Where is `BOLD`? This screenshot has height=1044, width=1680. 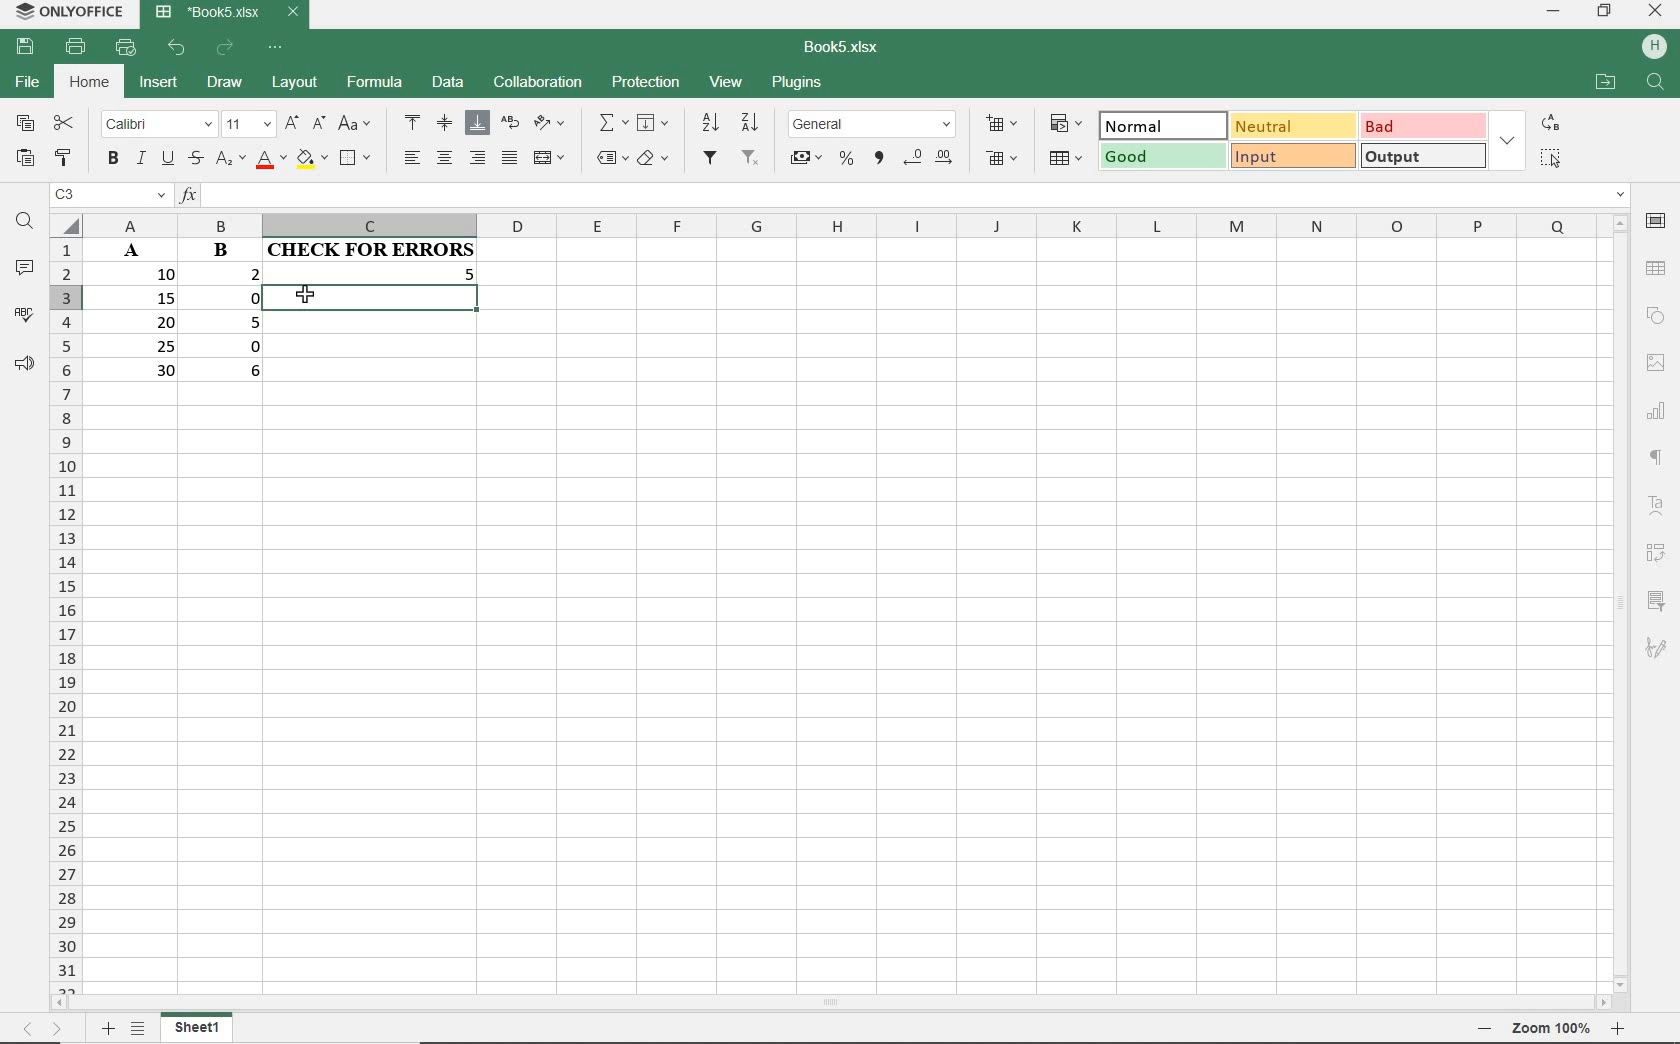
BOLD is located at coordinates (113, 160).